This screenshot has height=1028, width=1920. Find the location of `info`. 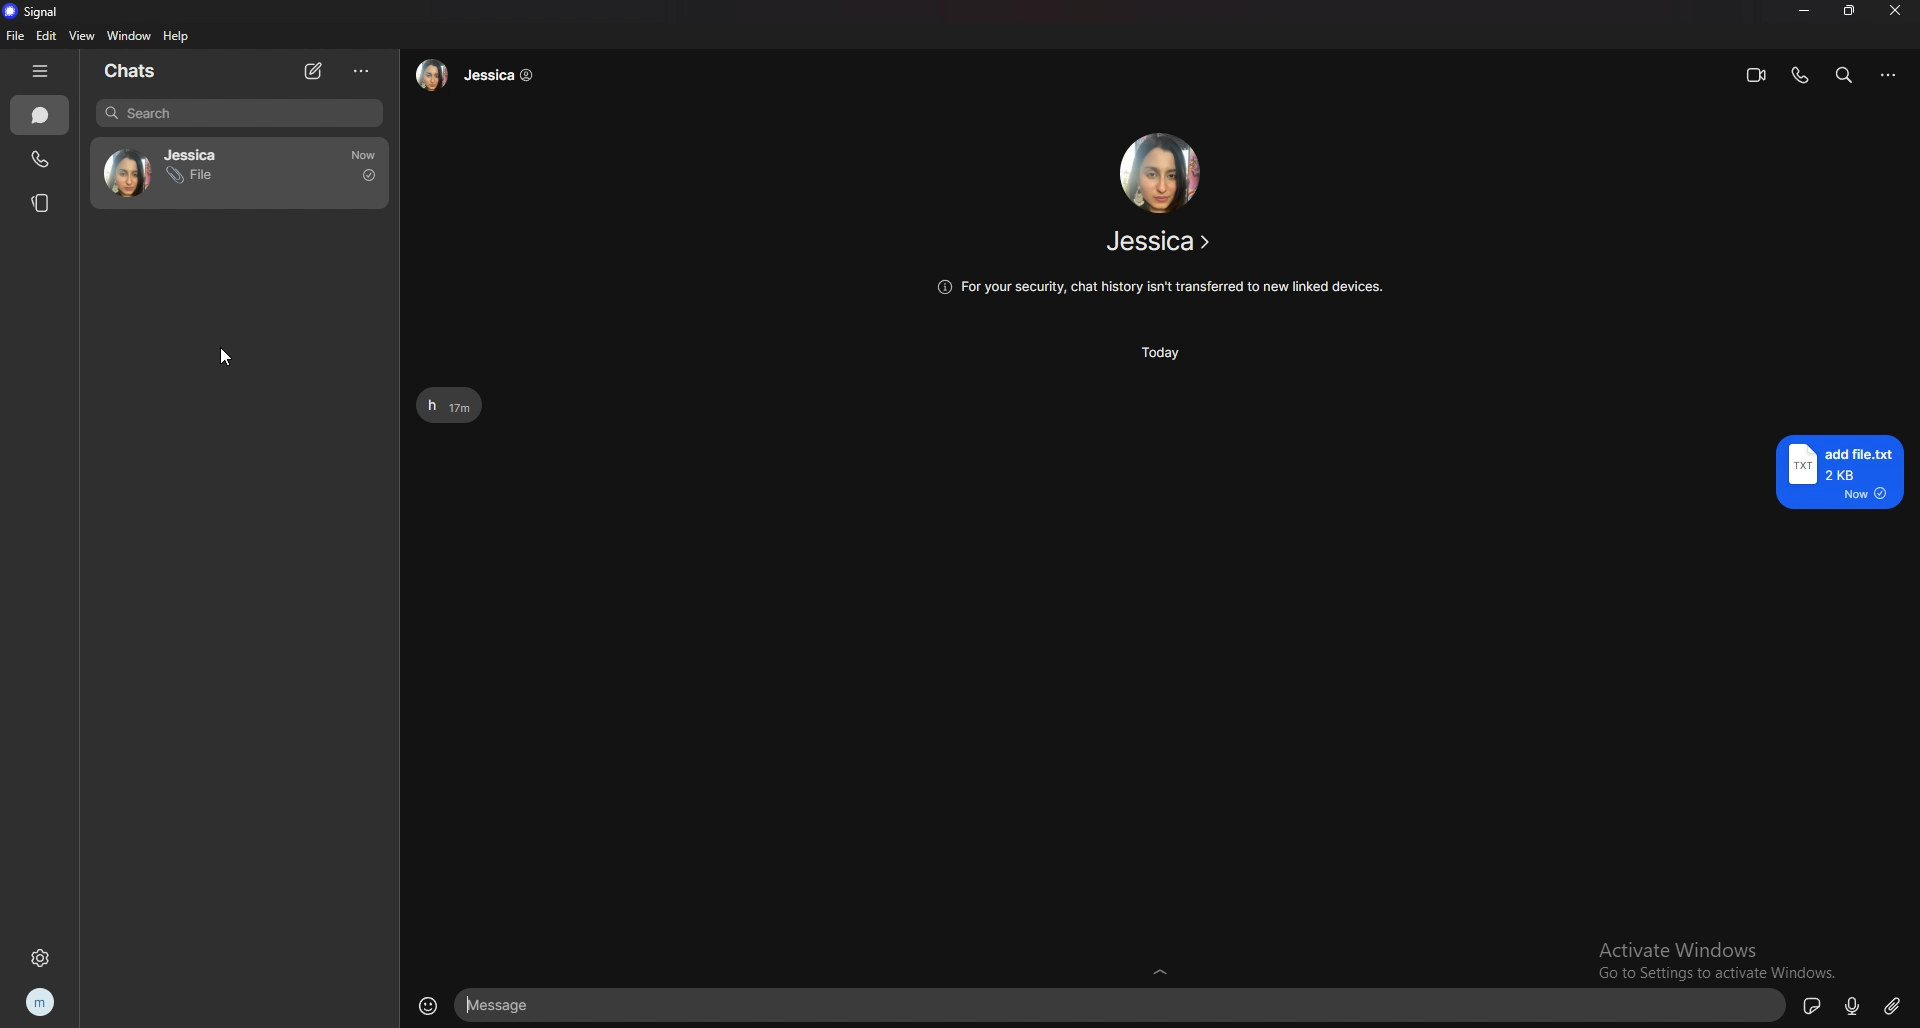

info is located at coordinates (1161, 287).